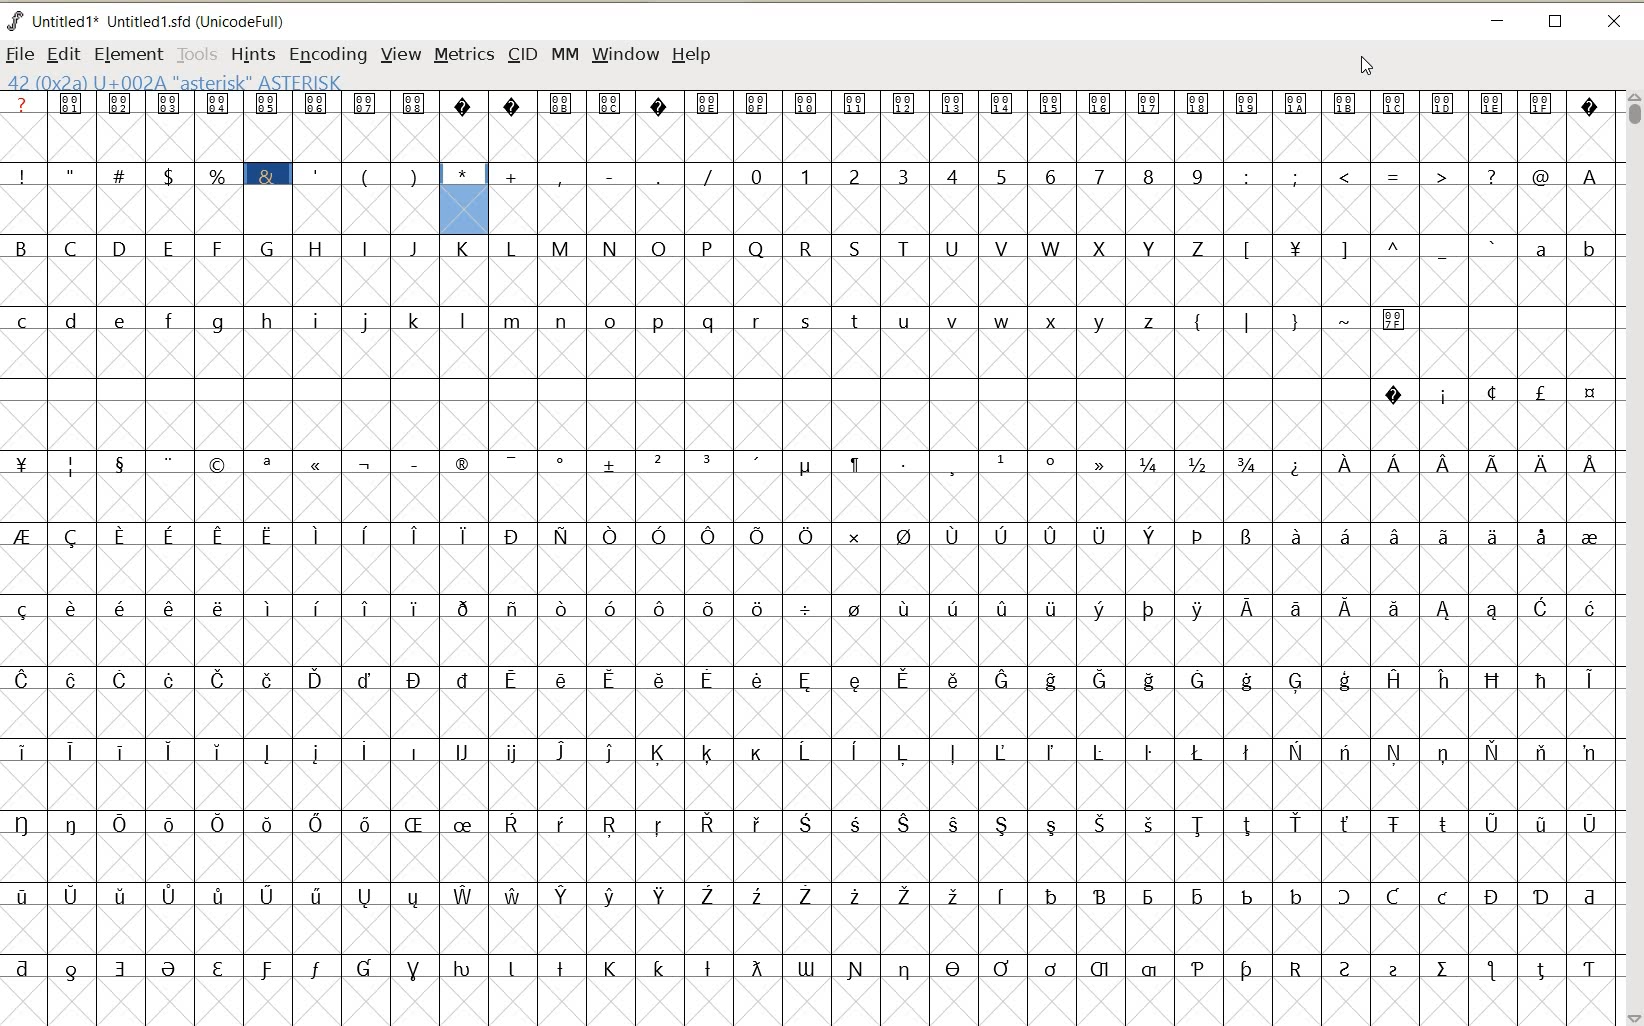  What do you see at coordinates (1613, 21) in the screenshot?
I see `CLOSE` at bounding box center [1613, 21].